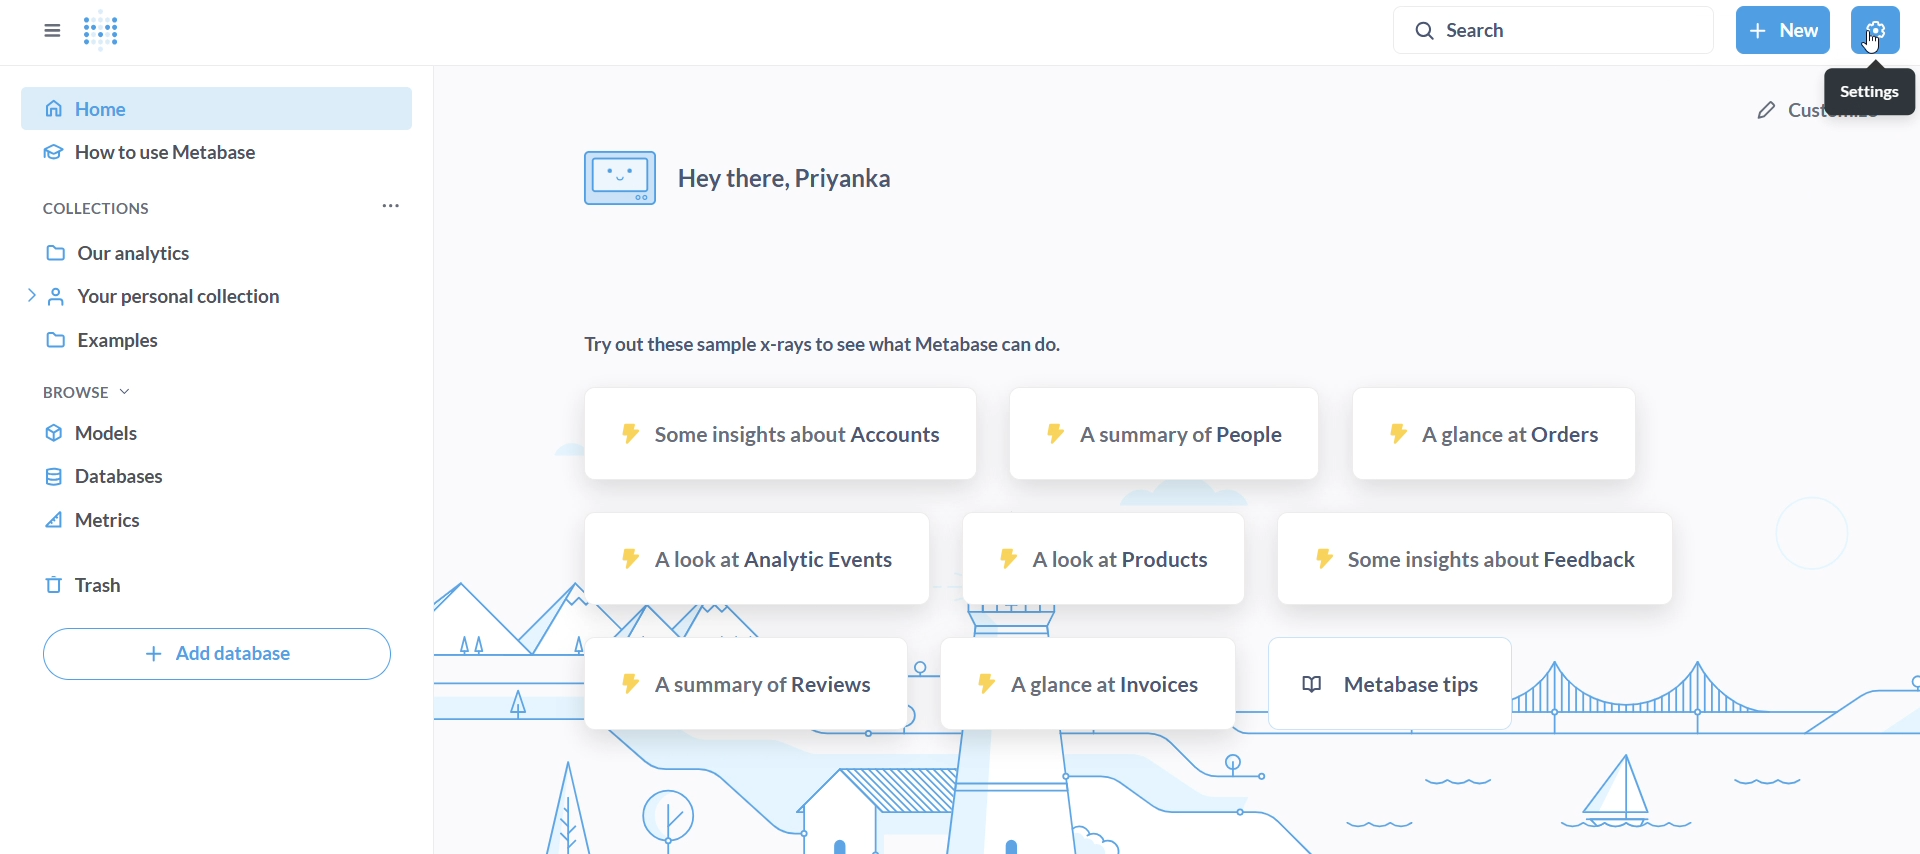 This screenshot has width=1920, height=854. Describe the element at coordinates (1496, 441) in the screenshot. I see `a glance at orders` at that location.